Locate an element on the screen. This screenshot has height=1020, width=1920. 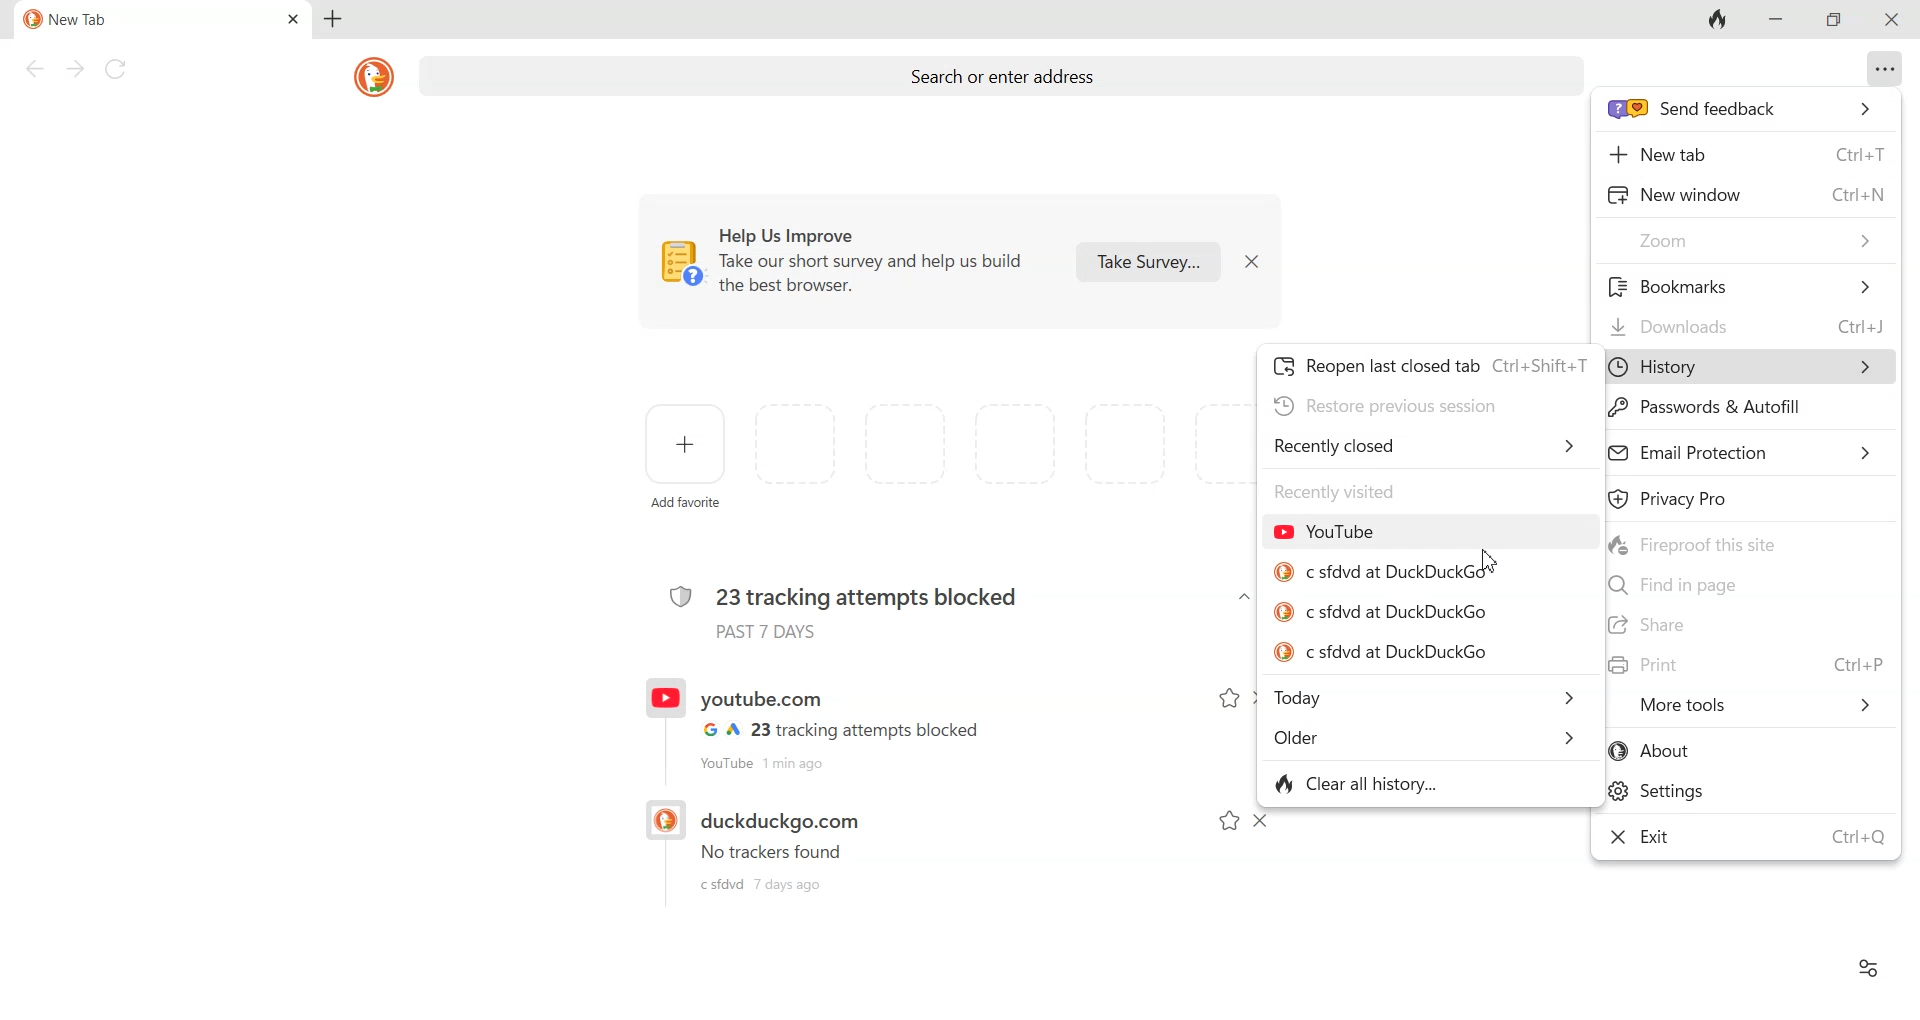
Add favorite is located at coordinates (687, 443).